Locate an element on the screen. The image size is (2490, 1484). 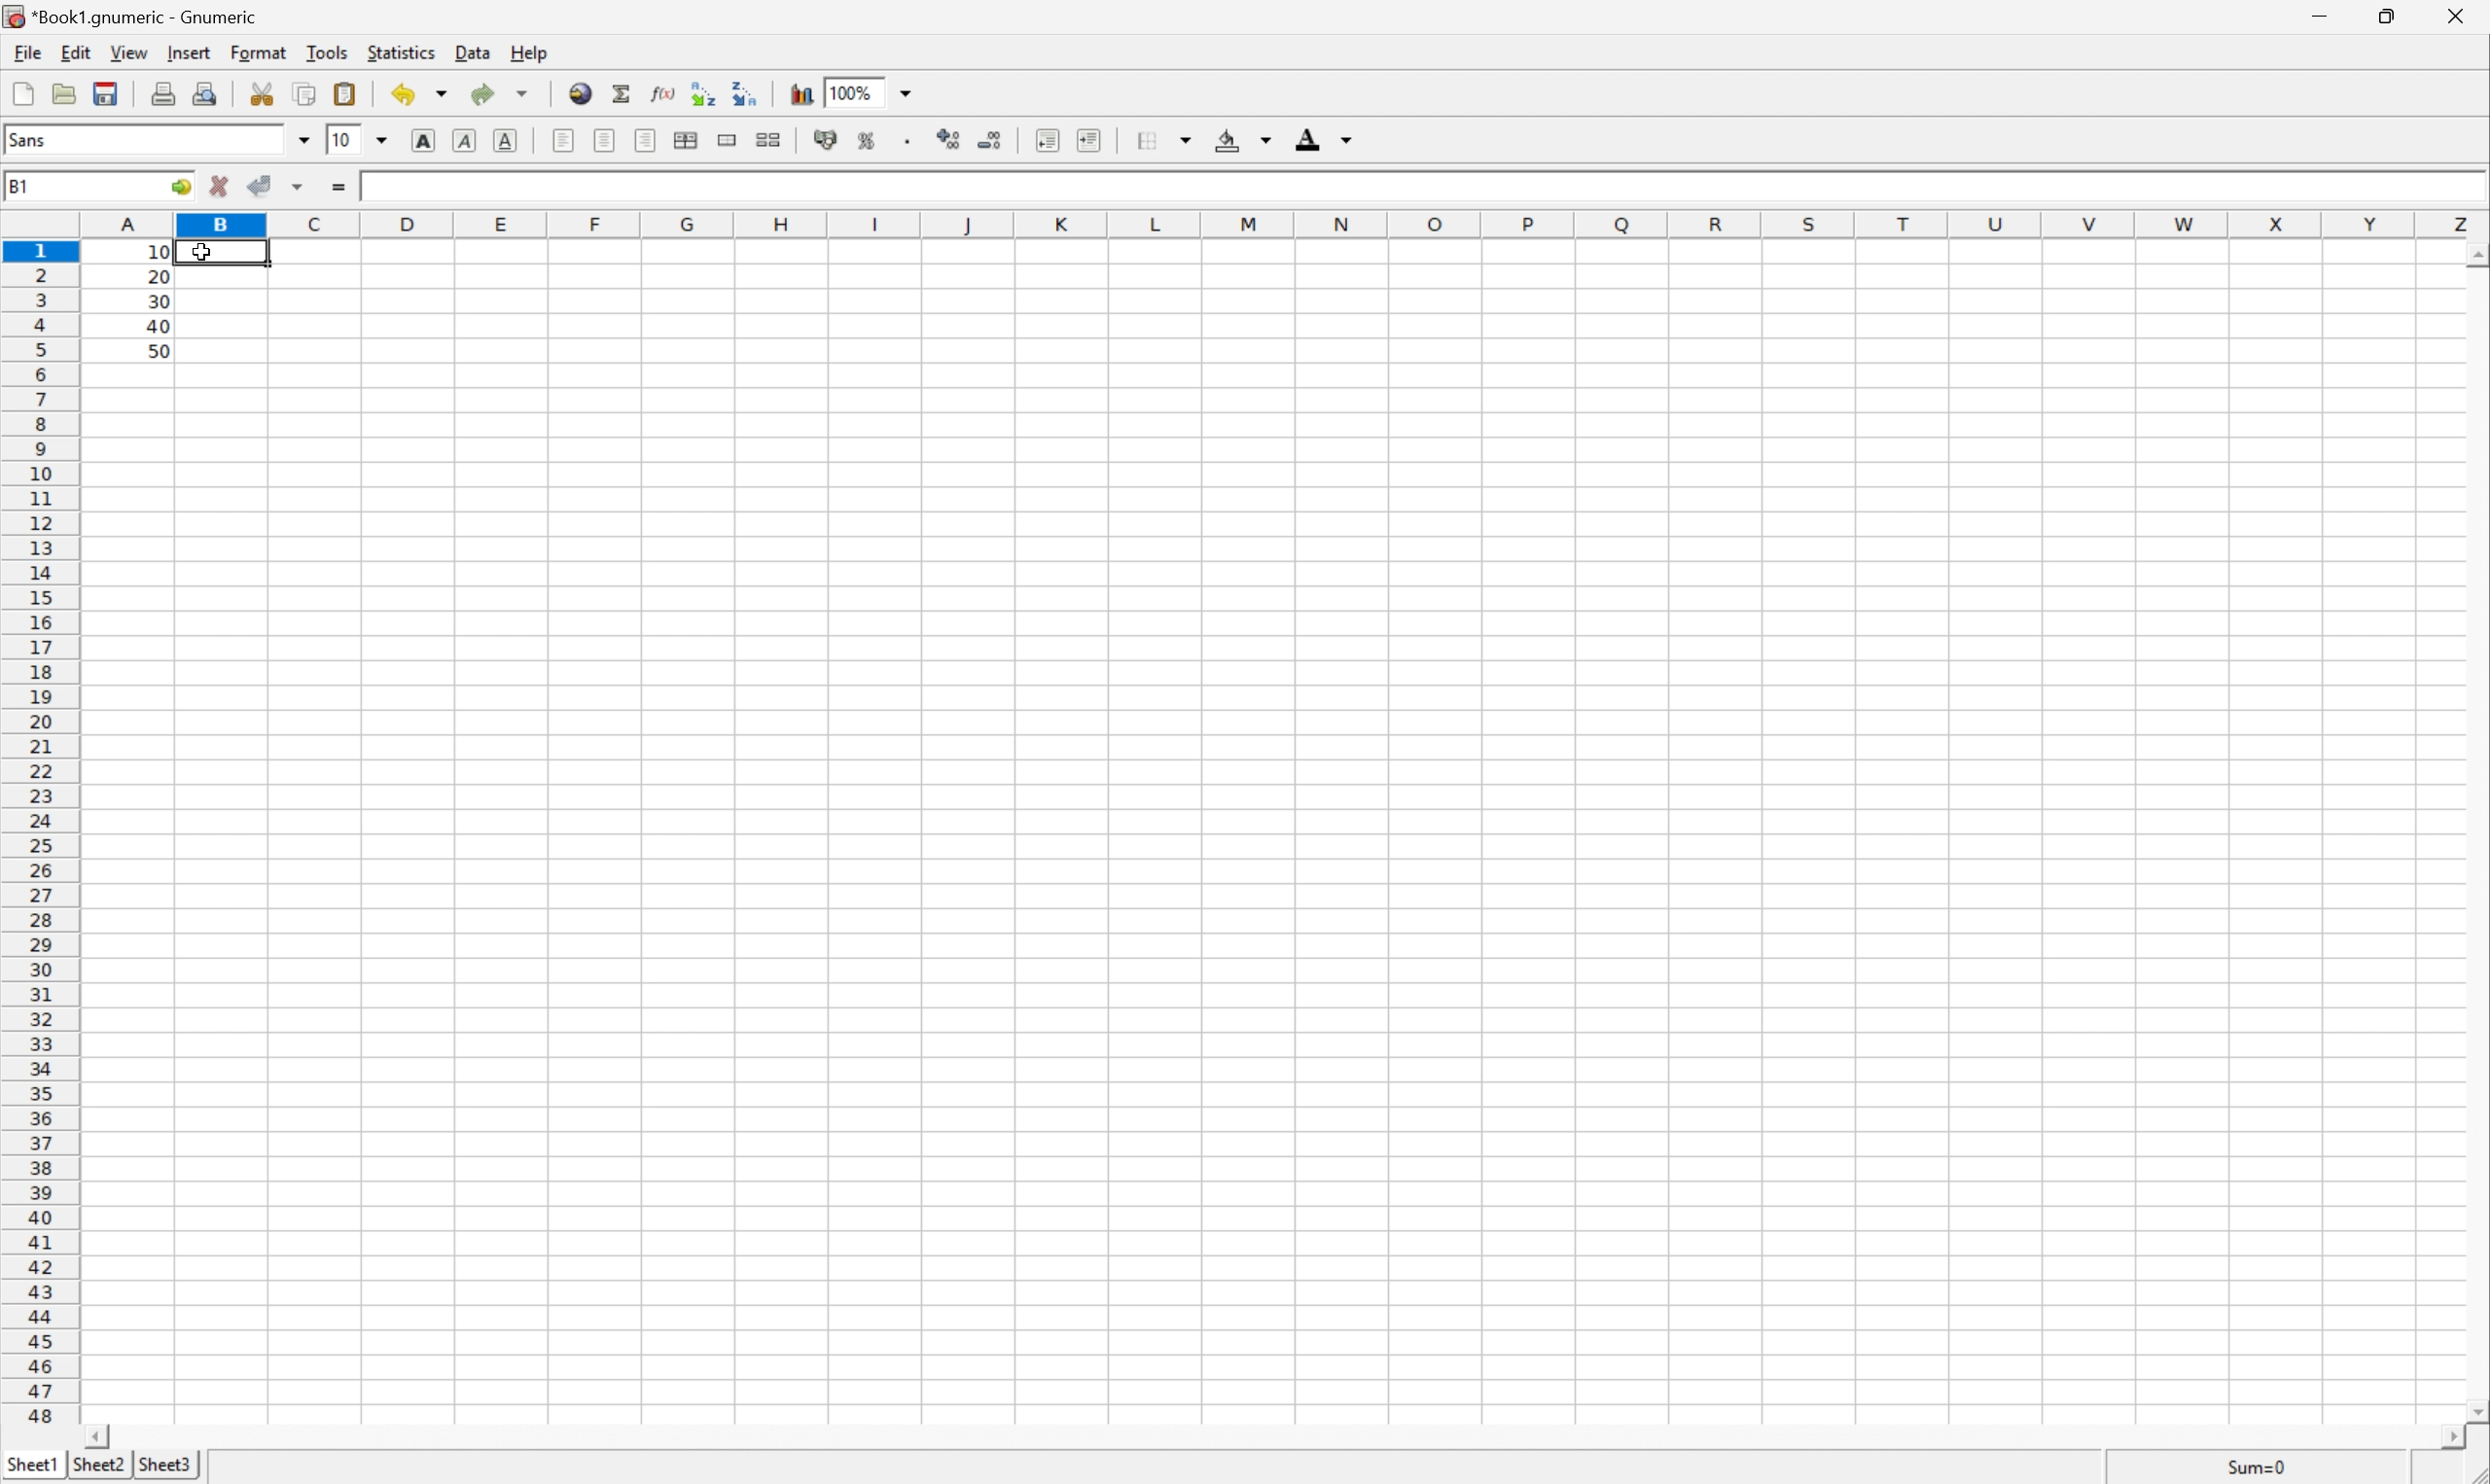
Redo is located at coordinates (498, 94).